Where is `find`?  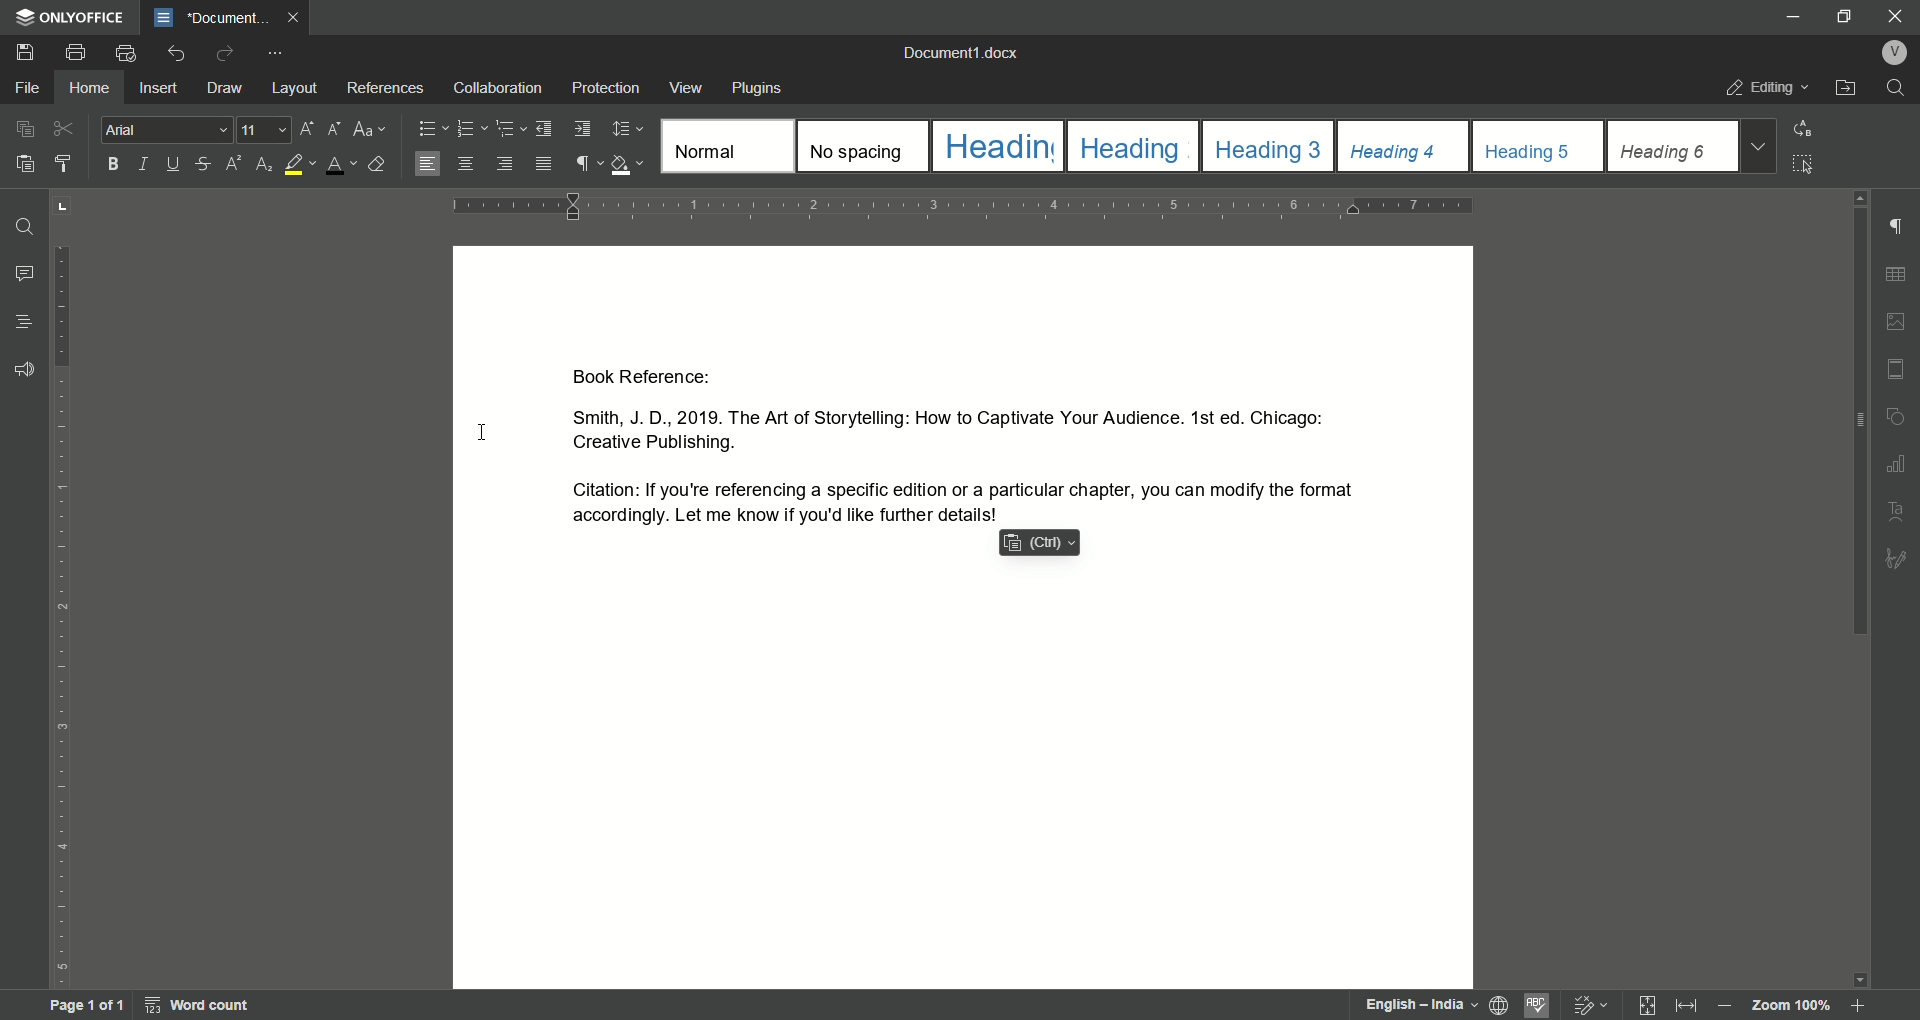 find is located at coordinates (26, 226).